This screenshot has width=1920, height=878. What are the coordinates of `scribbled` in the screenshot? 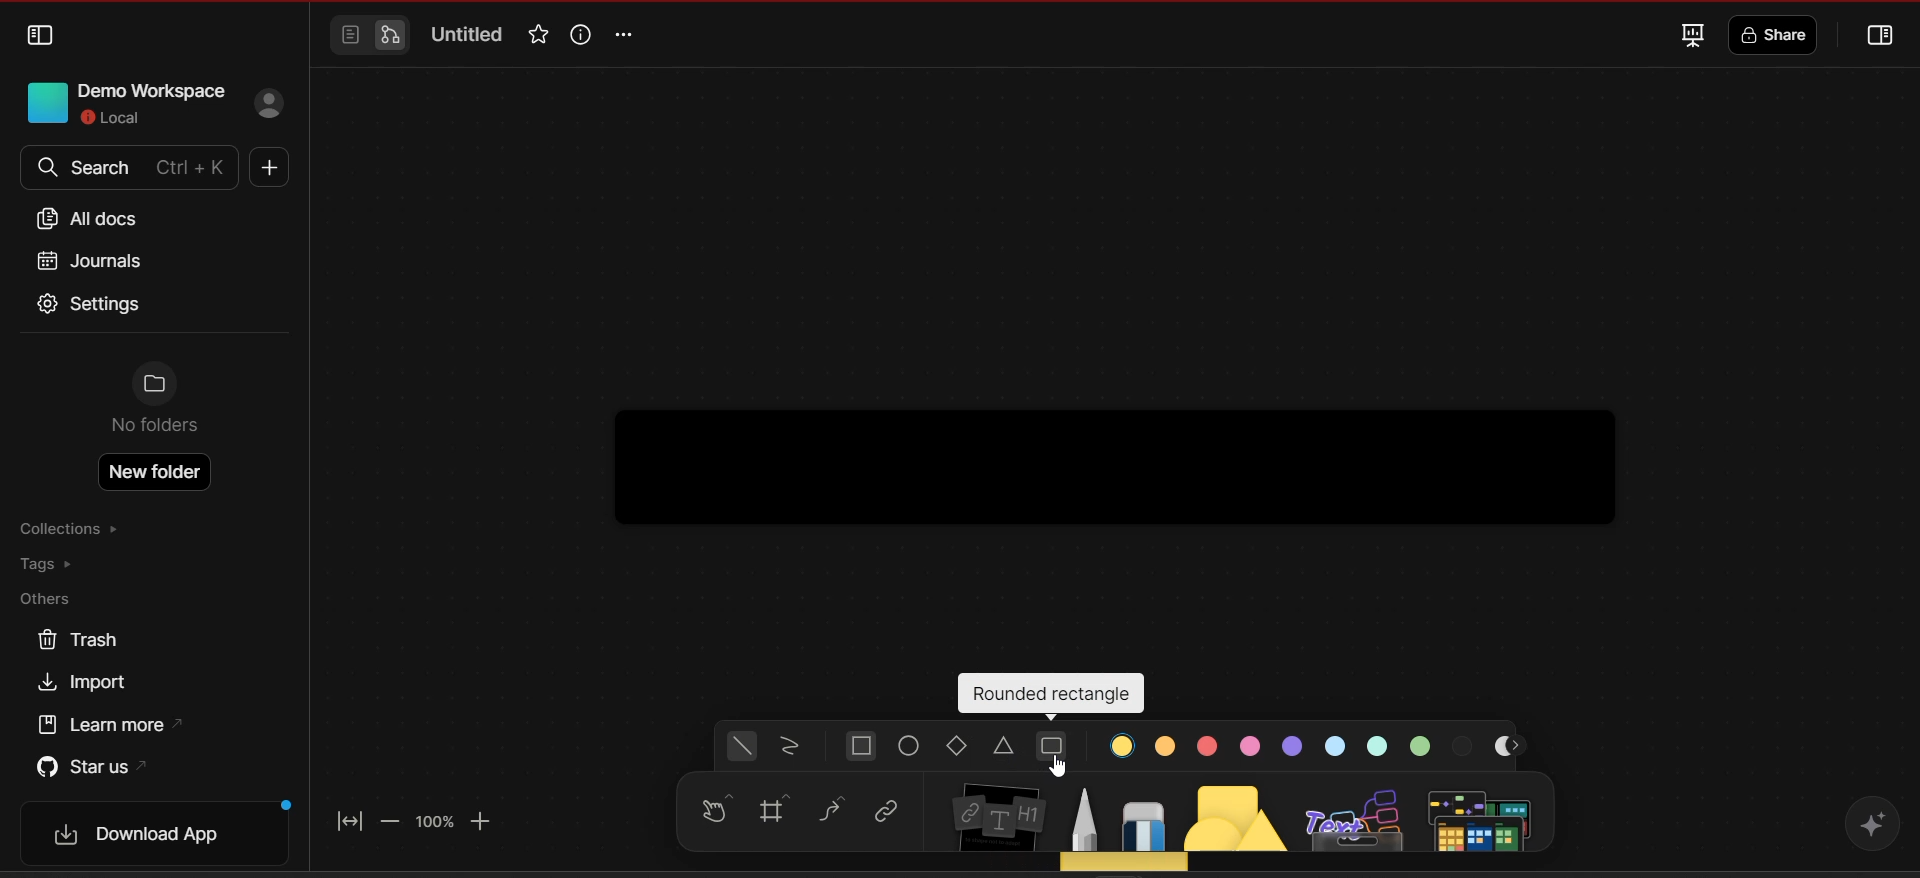 It's located at (790, 748).